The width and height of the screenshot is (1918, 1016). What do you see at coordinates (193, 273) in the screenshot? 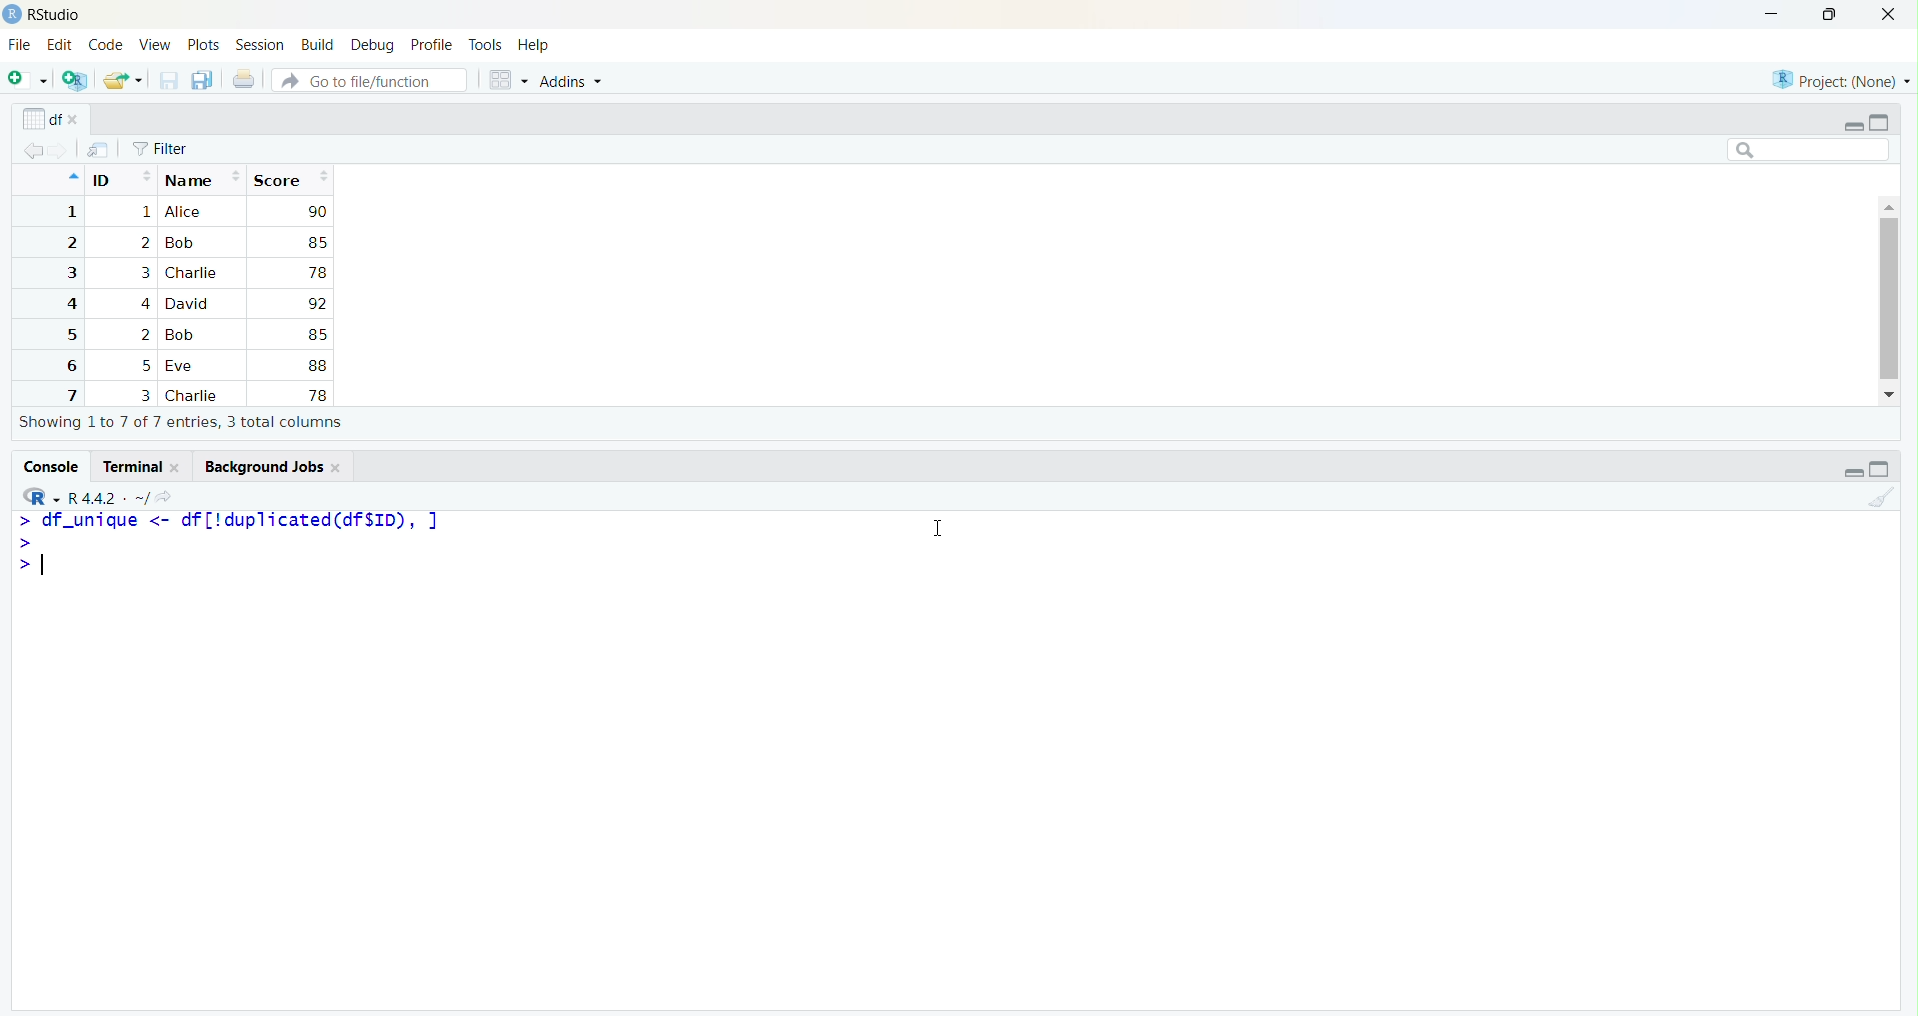
I see `Charlie` at bounding box center [193, 273].